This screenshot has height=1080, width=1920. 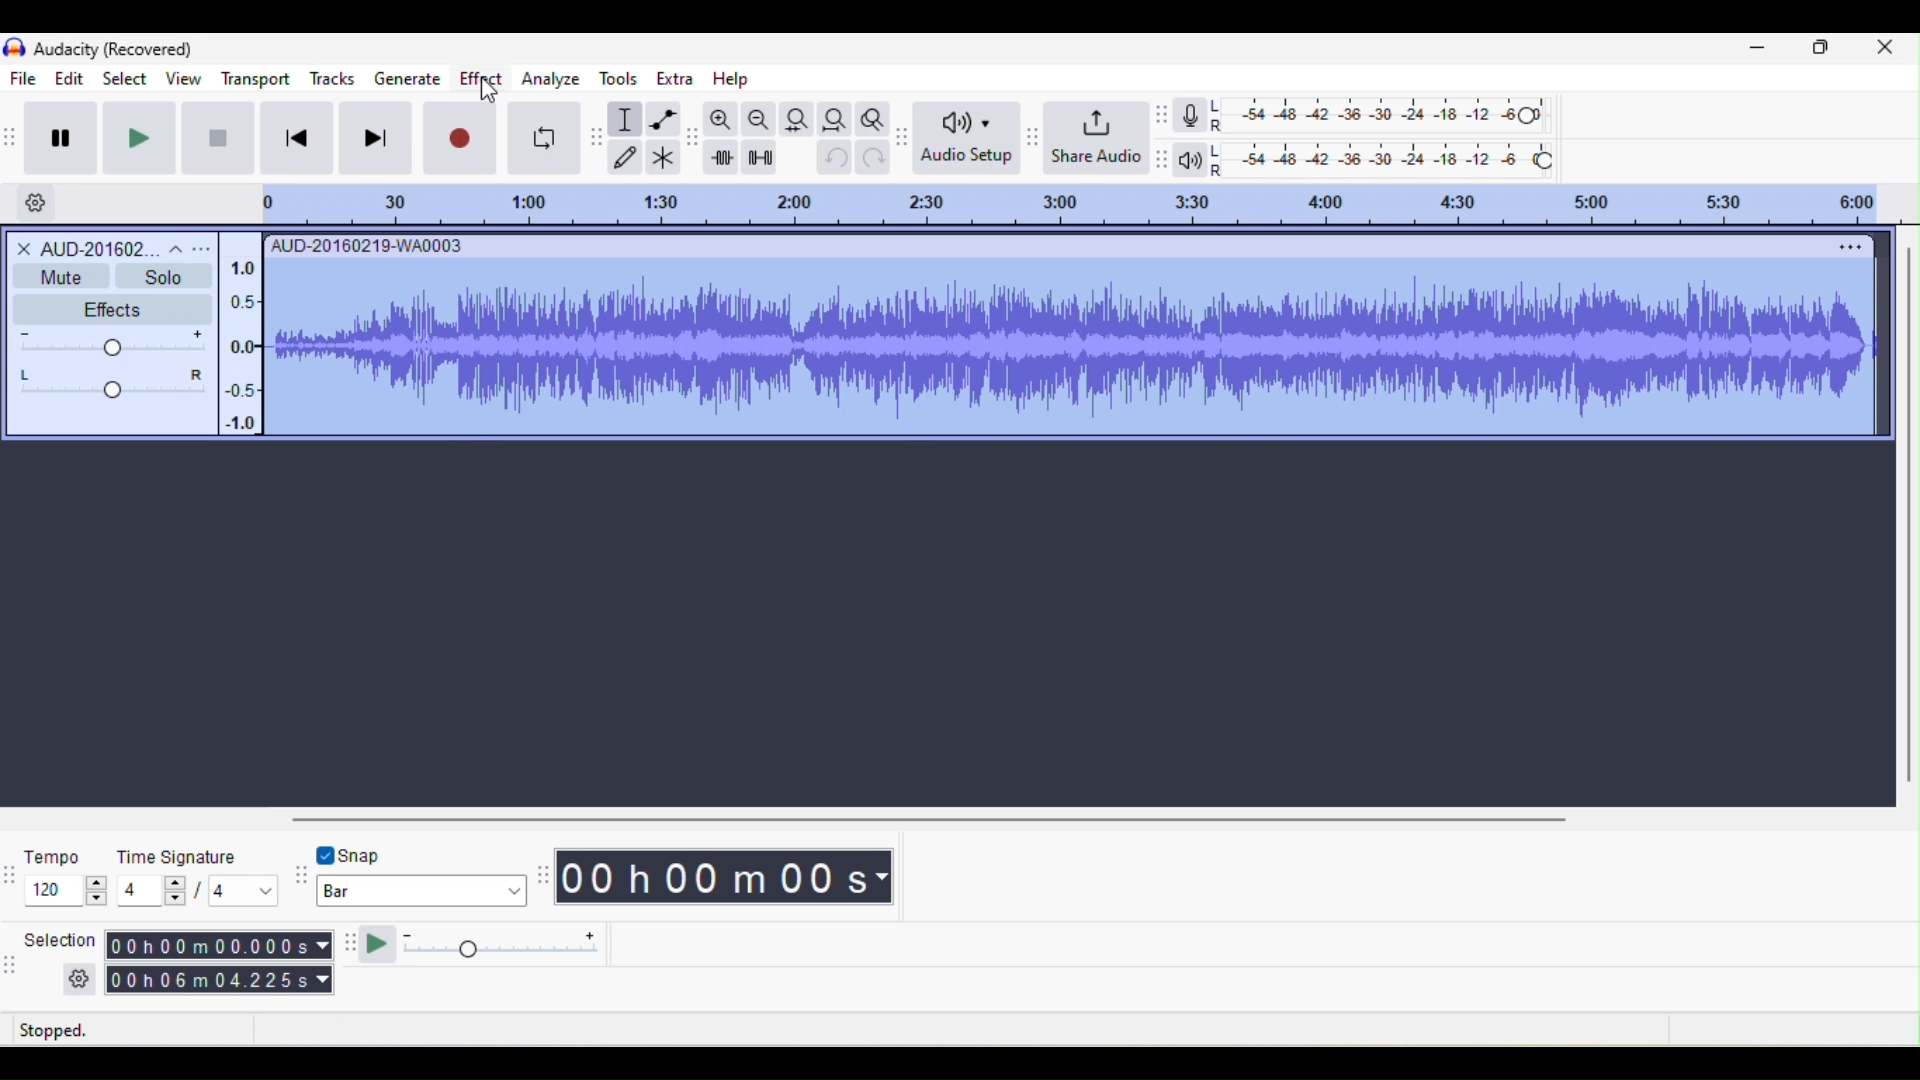 What do you see at coordinates (122, 77) in the screenshot?
I see `select` at bounding box center [122, 77].